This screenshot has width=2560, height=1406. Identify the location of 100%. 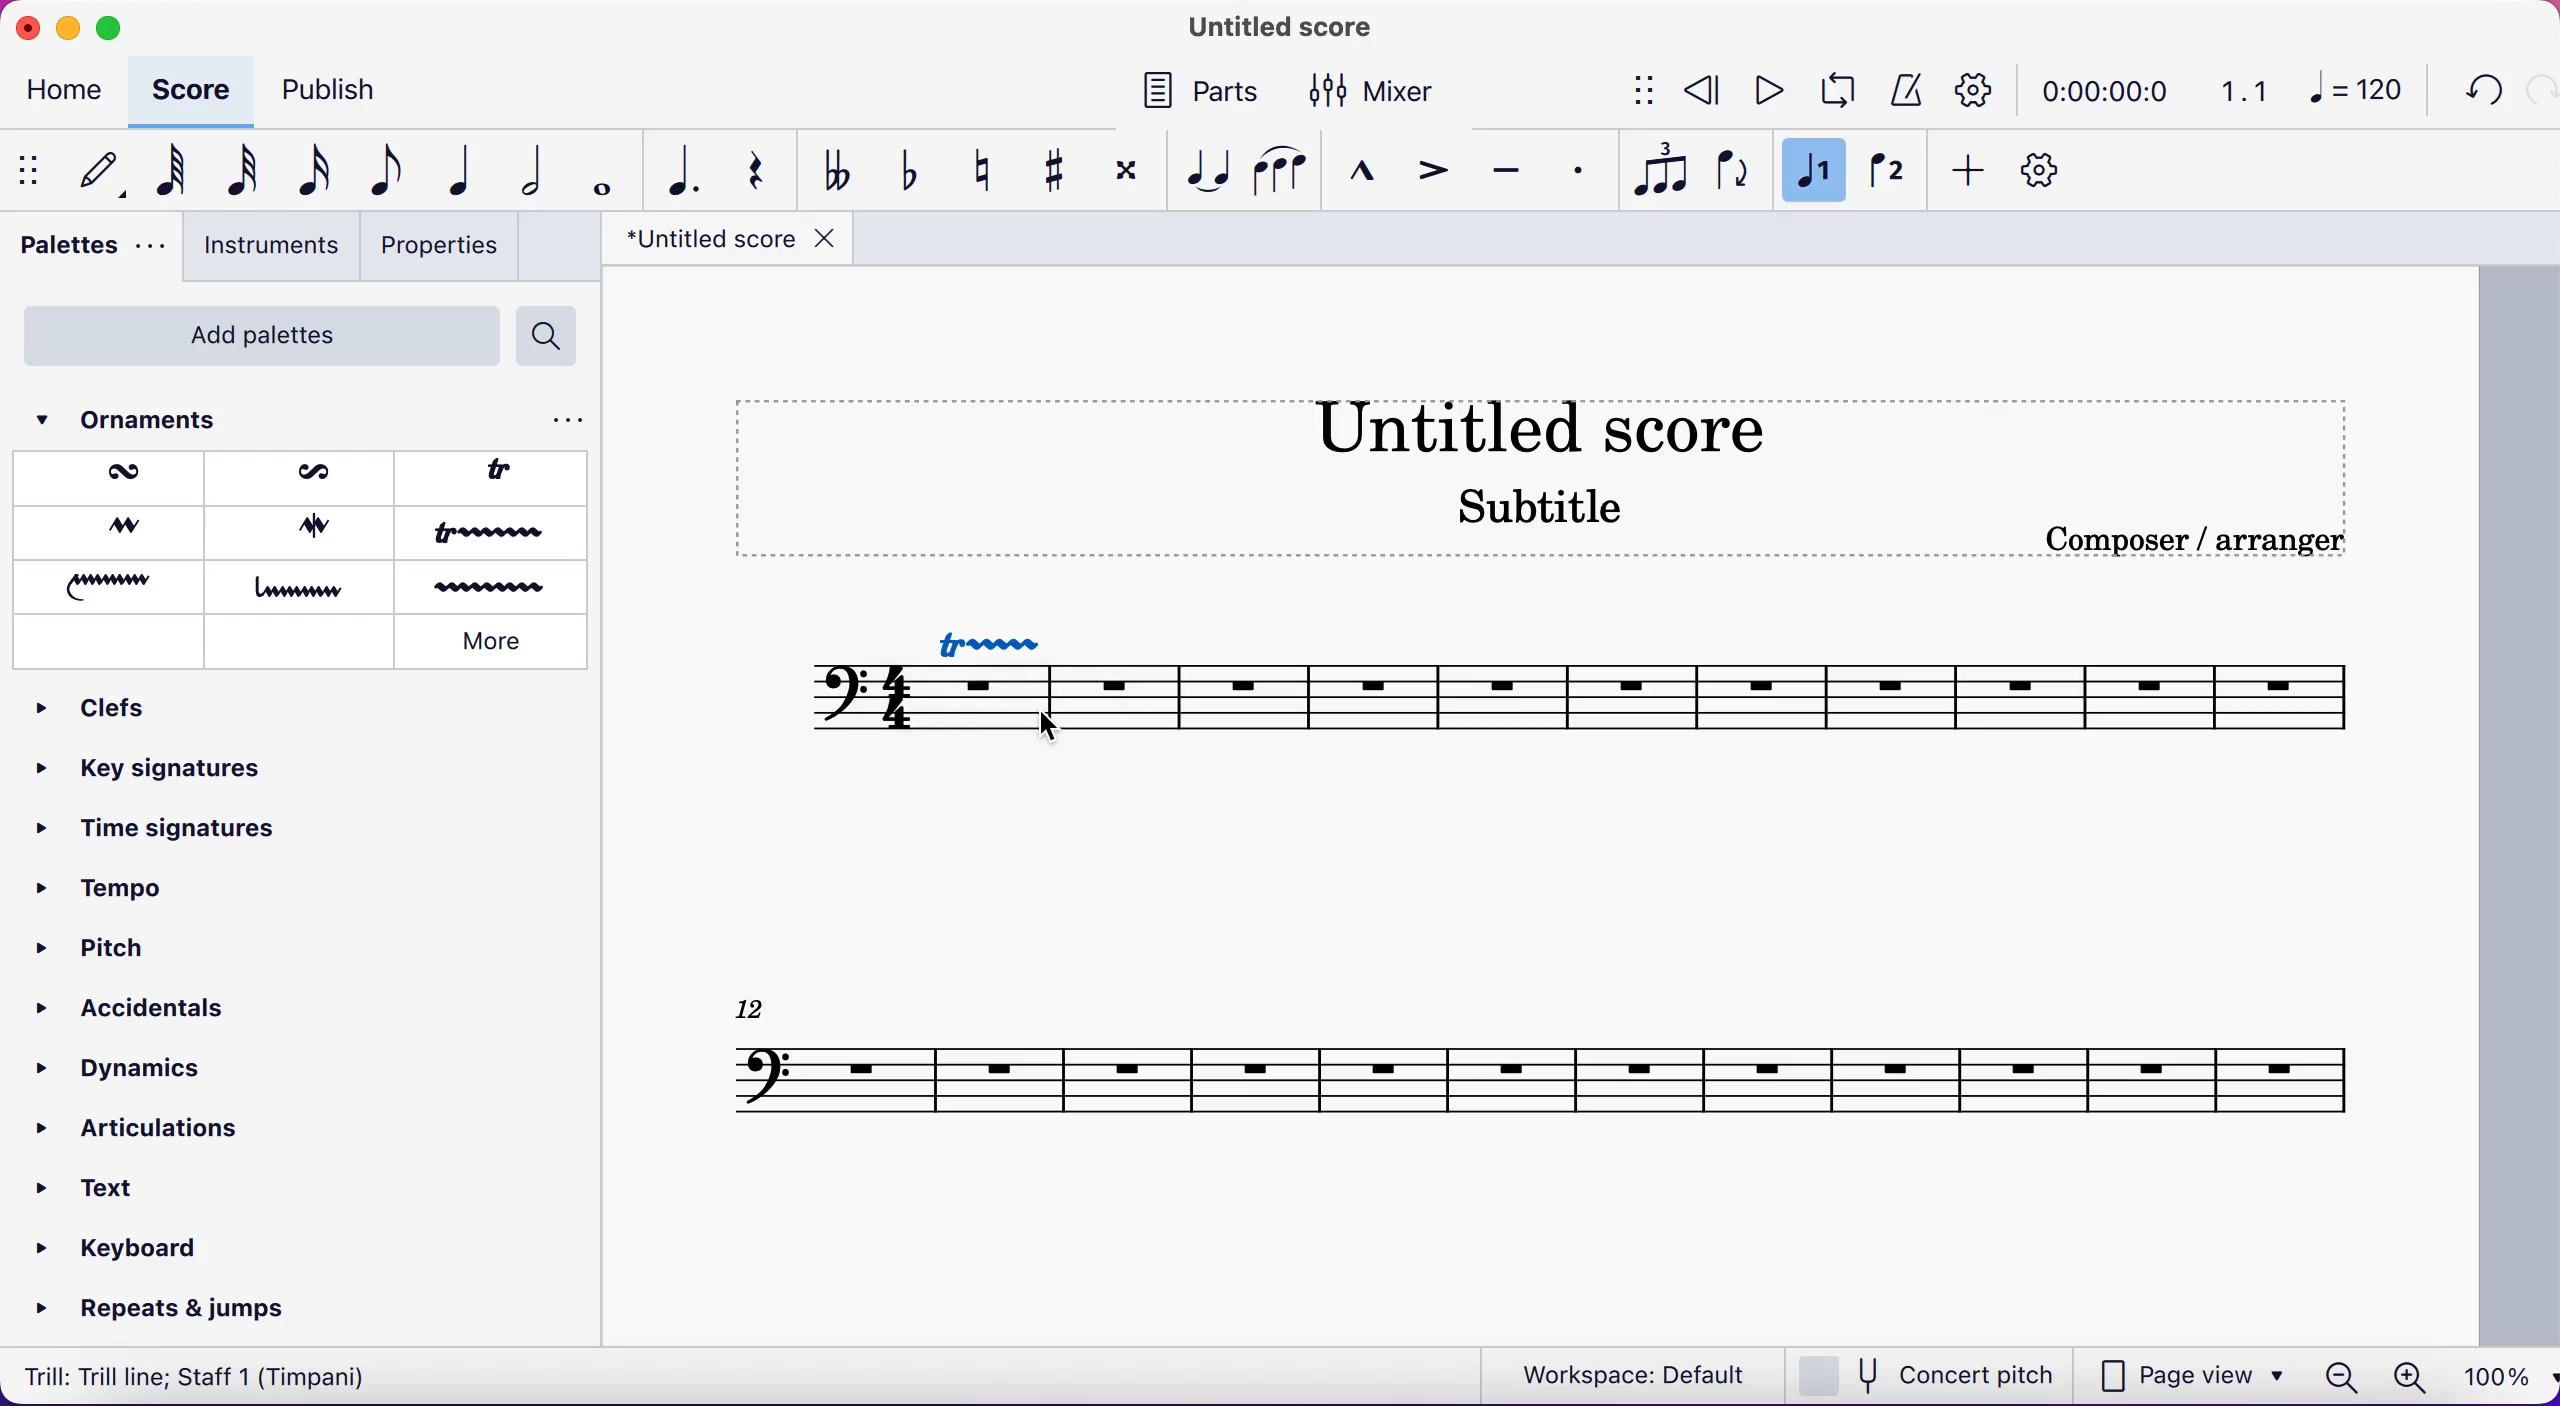
(2499, 1378).